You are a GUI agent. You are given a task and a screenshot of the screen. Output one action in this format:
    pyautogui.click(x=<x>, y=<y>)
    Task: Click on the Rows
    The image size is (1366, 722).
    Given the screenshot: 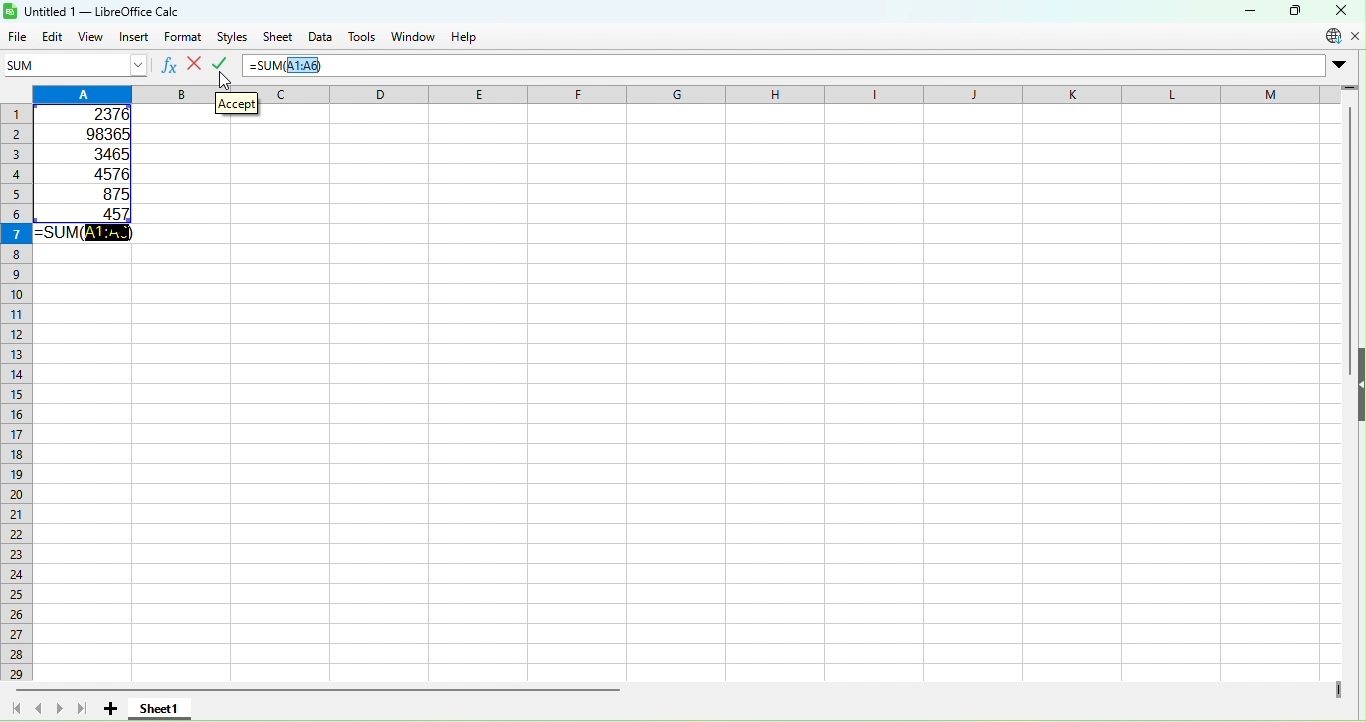 What is the action you would take?
    pyautogui.click(x=17, y=396)
    